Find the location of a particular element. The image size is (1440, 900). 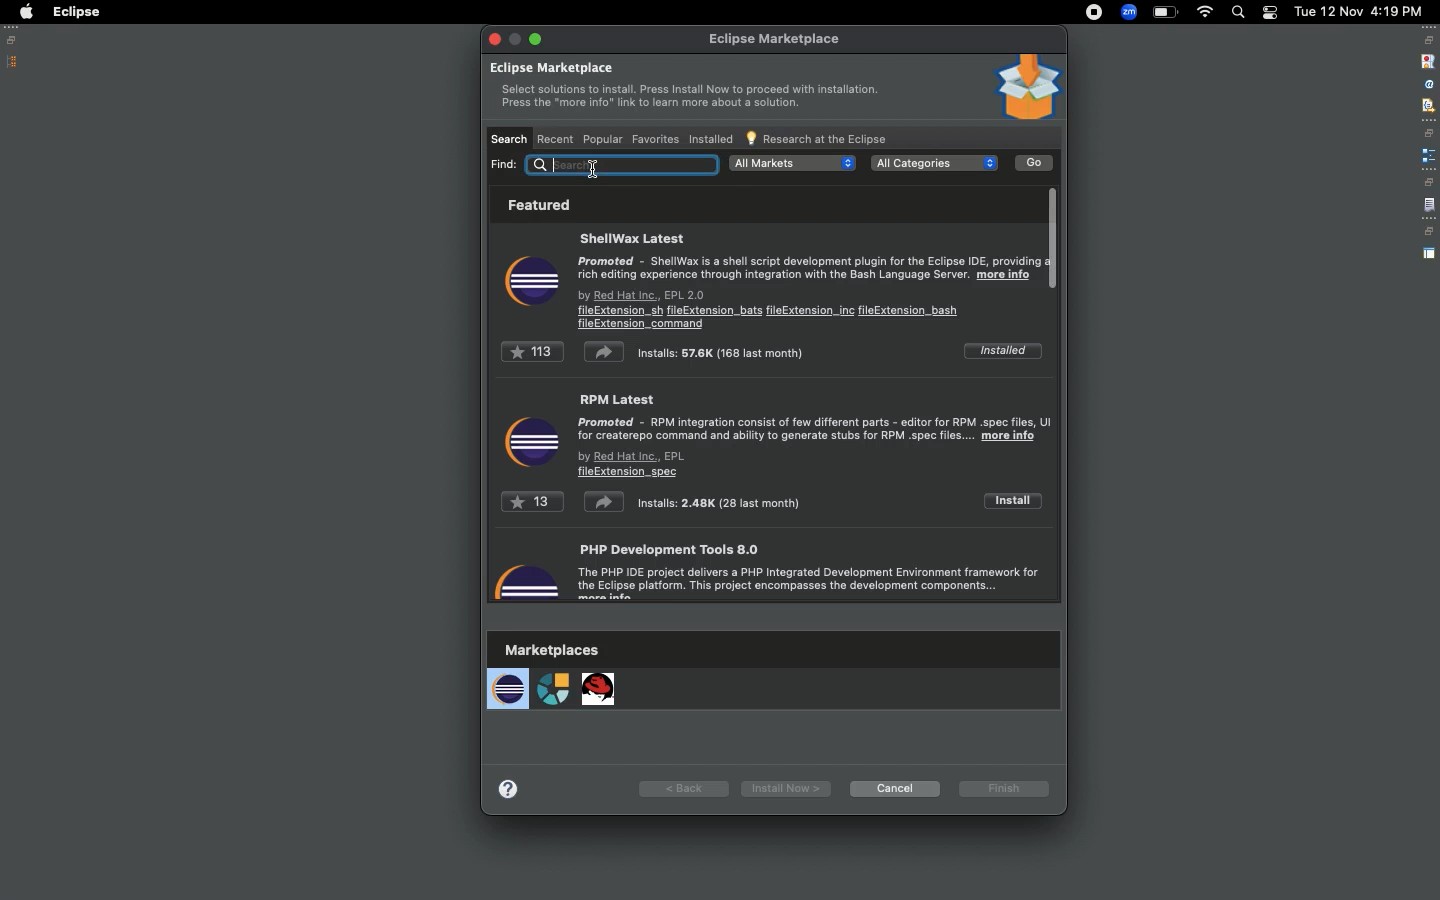

close is located at coordinates (494, 38).